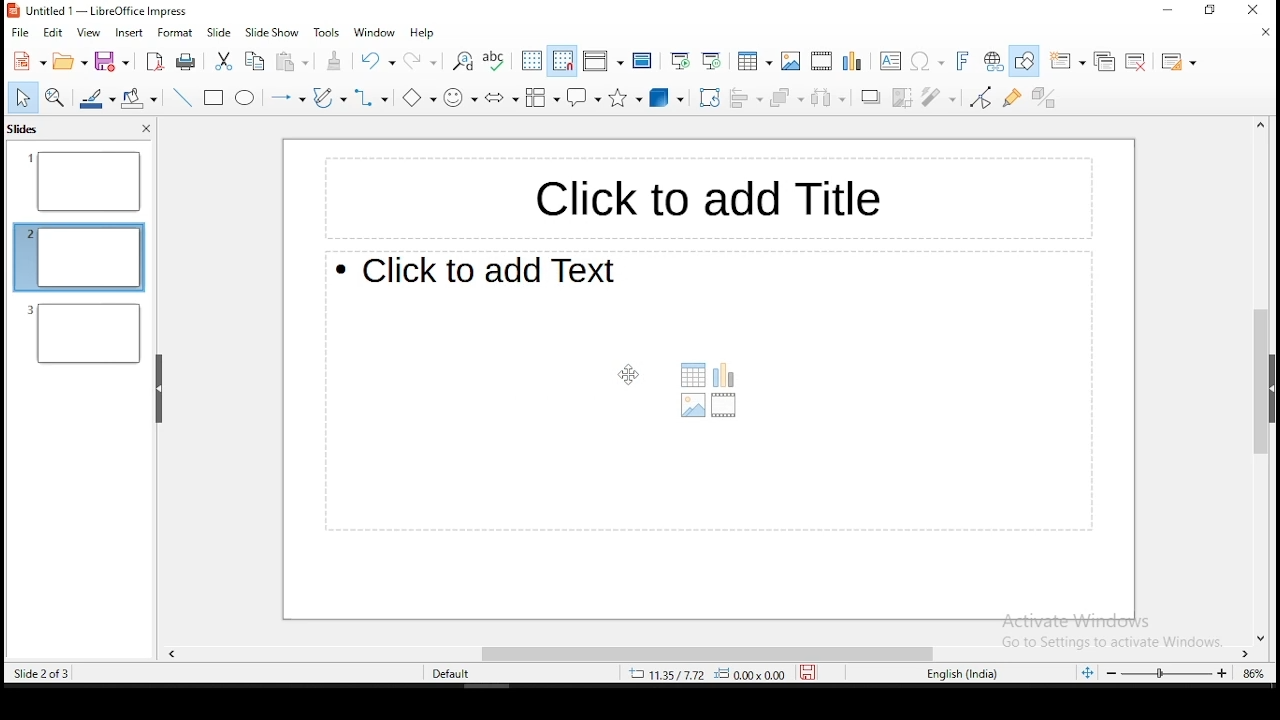 This screenshot has width=1280, height=720. I want to click on lines and arrows, so click(286, 96).